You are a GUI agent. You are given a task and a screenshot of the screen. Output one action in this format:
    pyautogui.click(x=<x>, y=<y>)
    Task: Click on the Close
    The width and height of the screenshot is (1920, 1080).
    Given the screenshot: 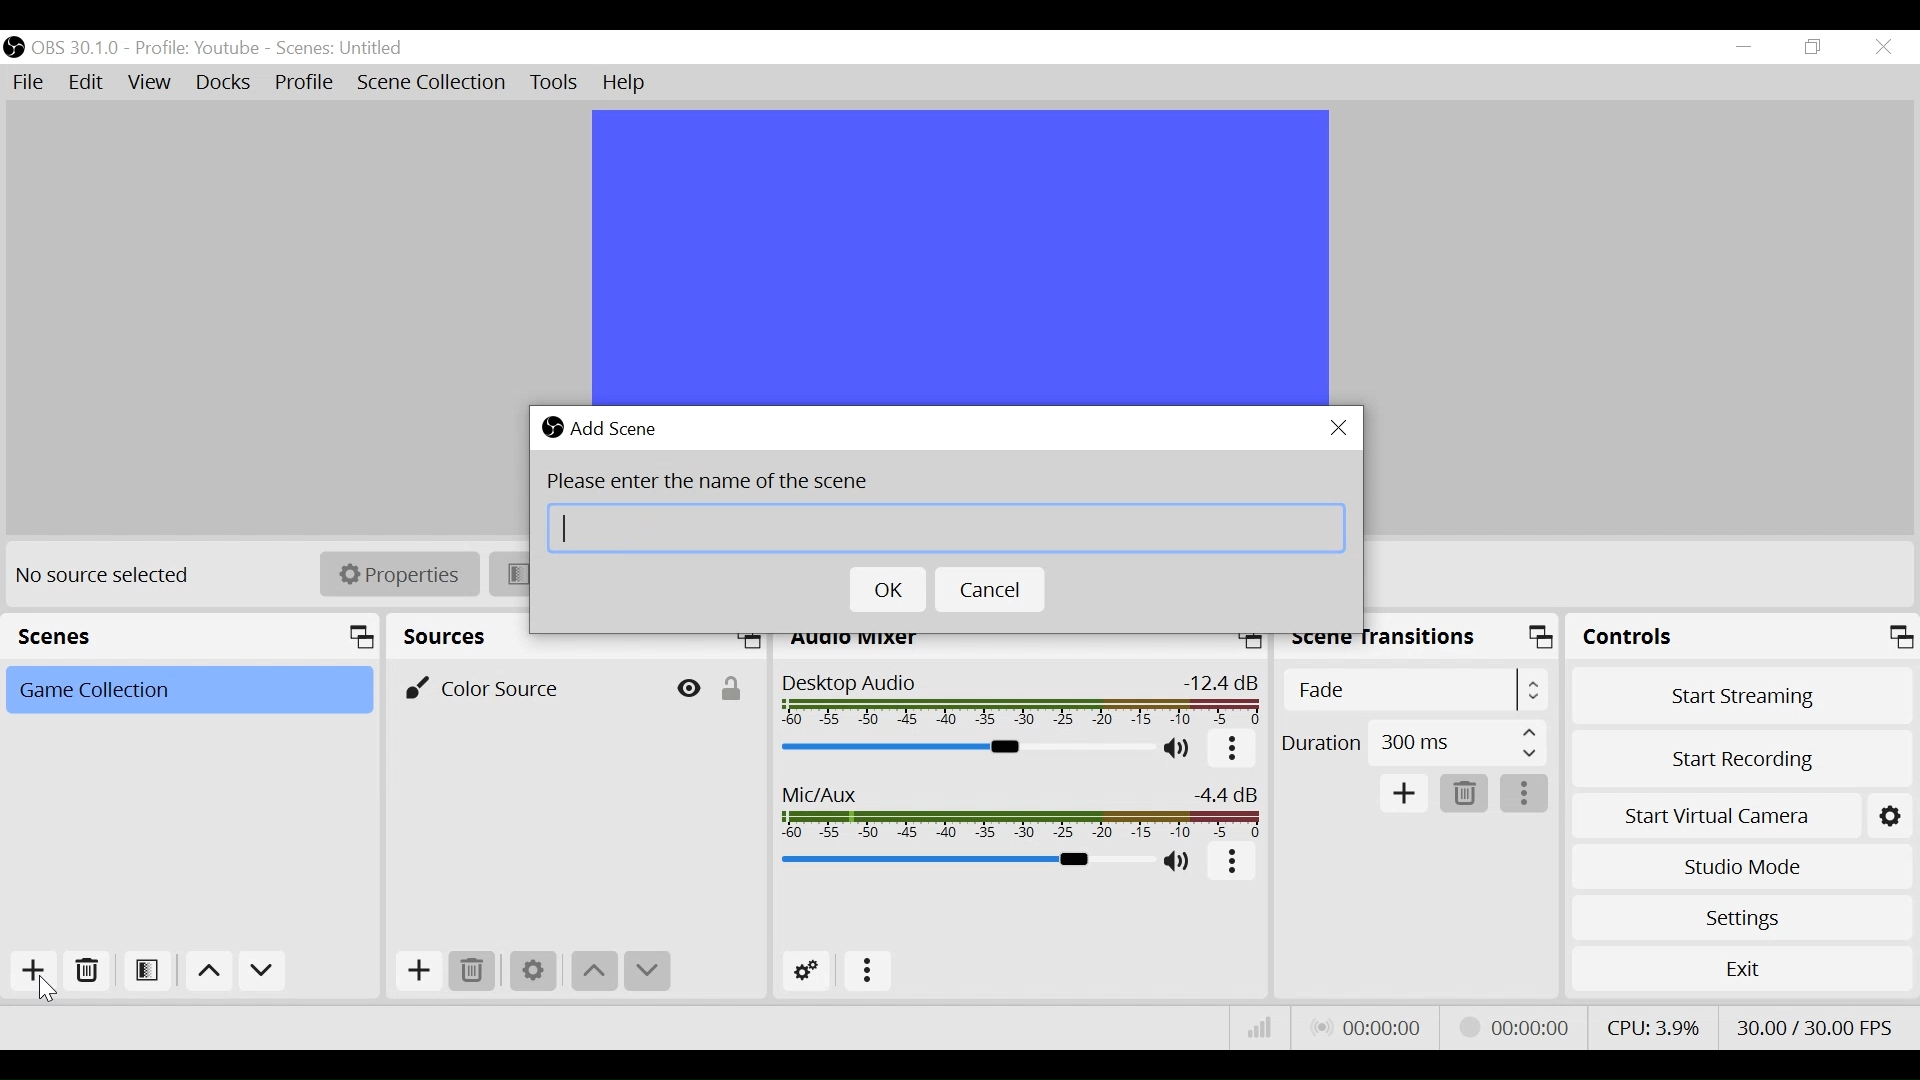 What is the action you would take?
    pyautogui.click(x=1882, y=48)
    